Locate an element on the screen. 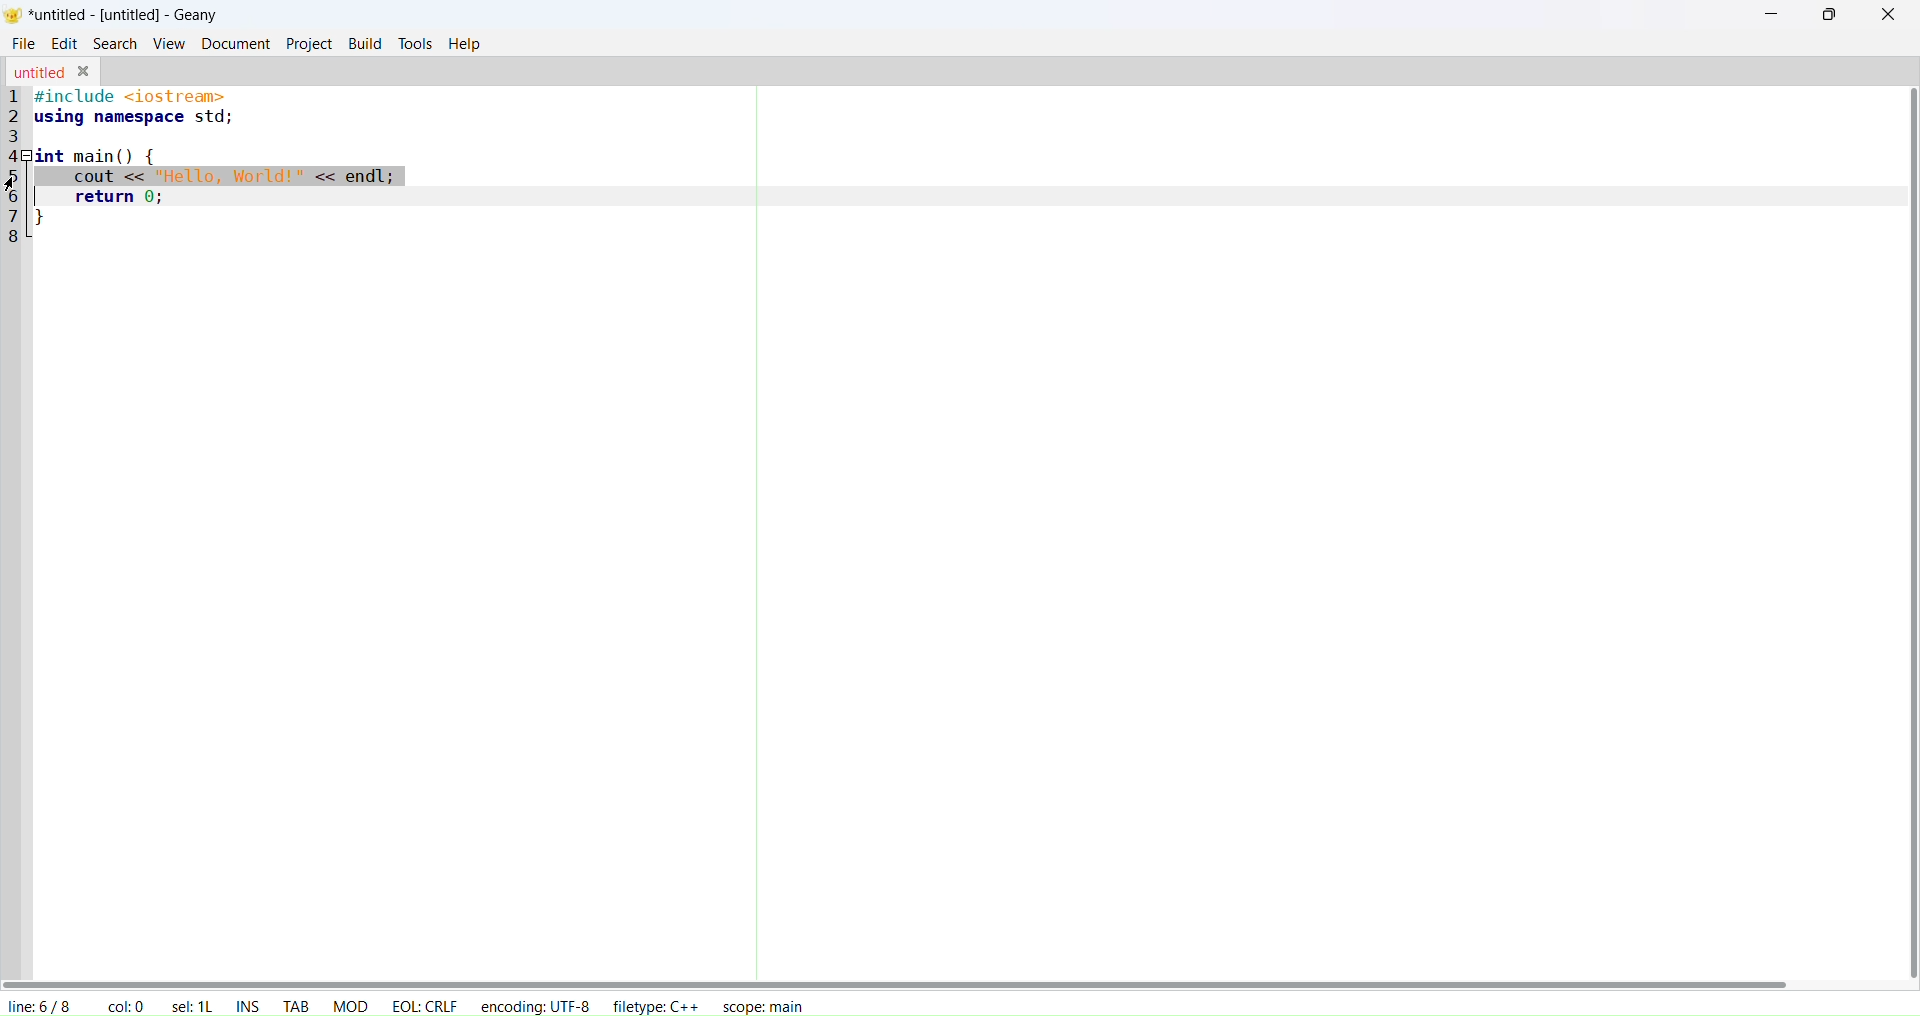  file is located at coordinates (22, 43).